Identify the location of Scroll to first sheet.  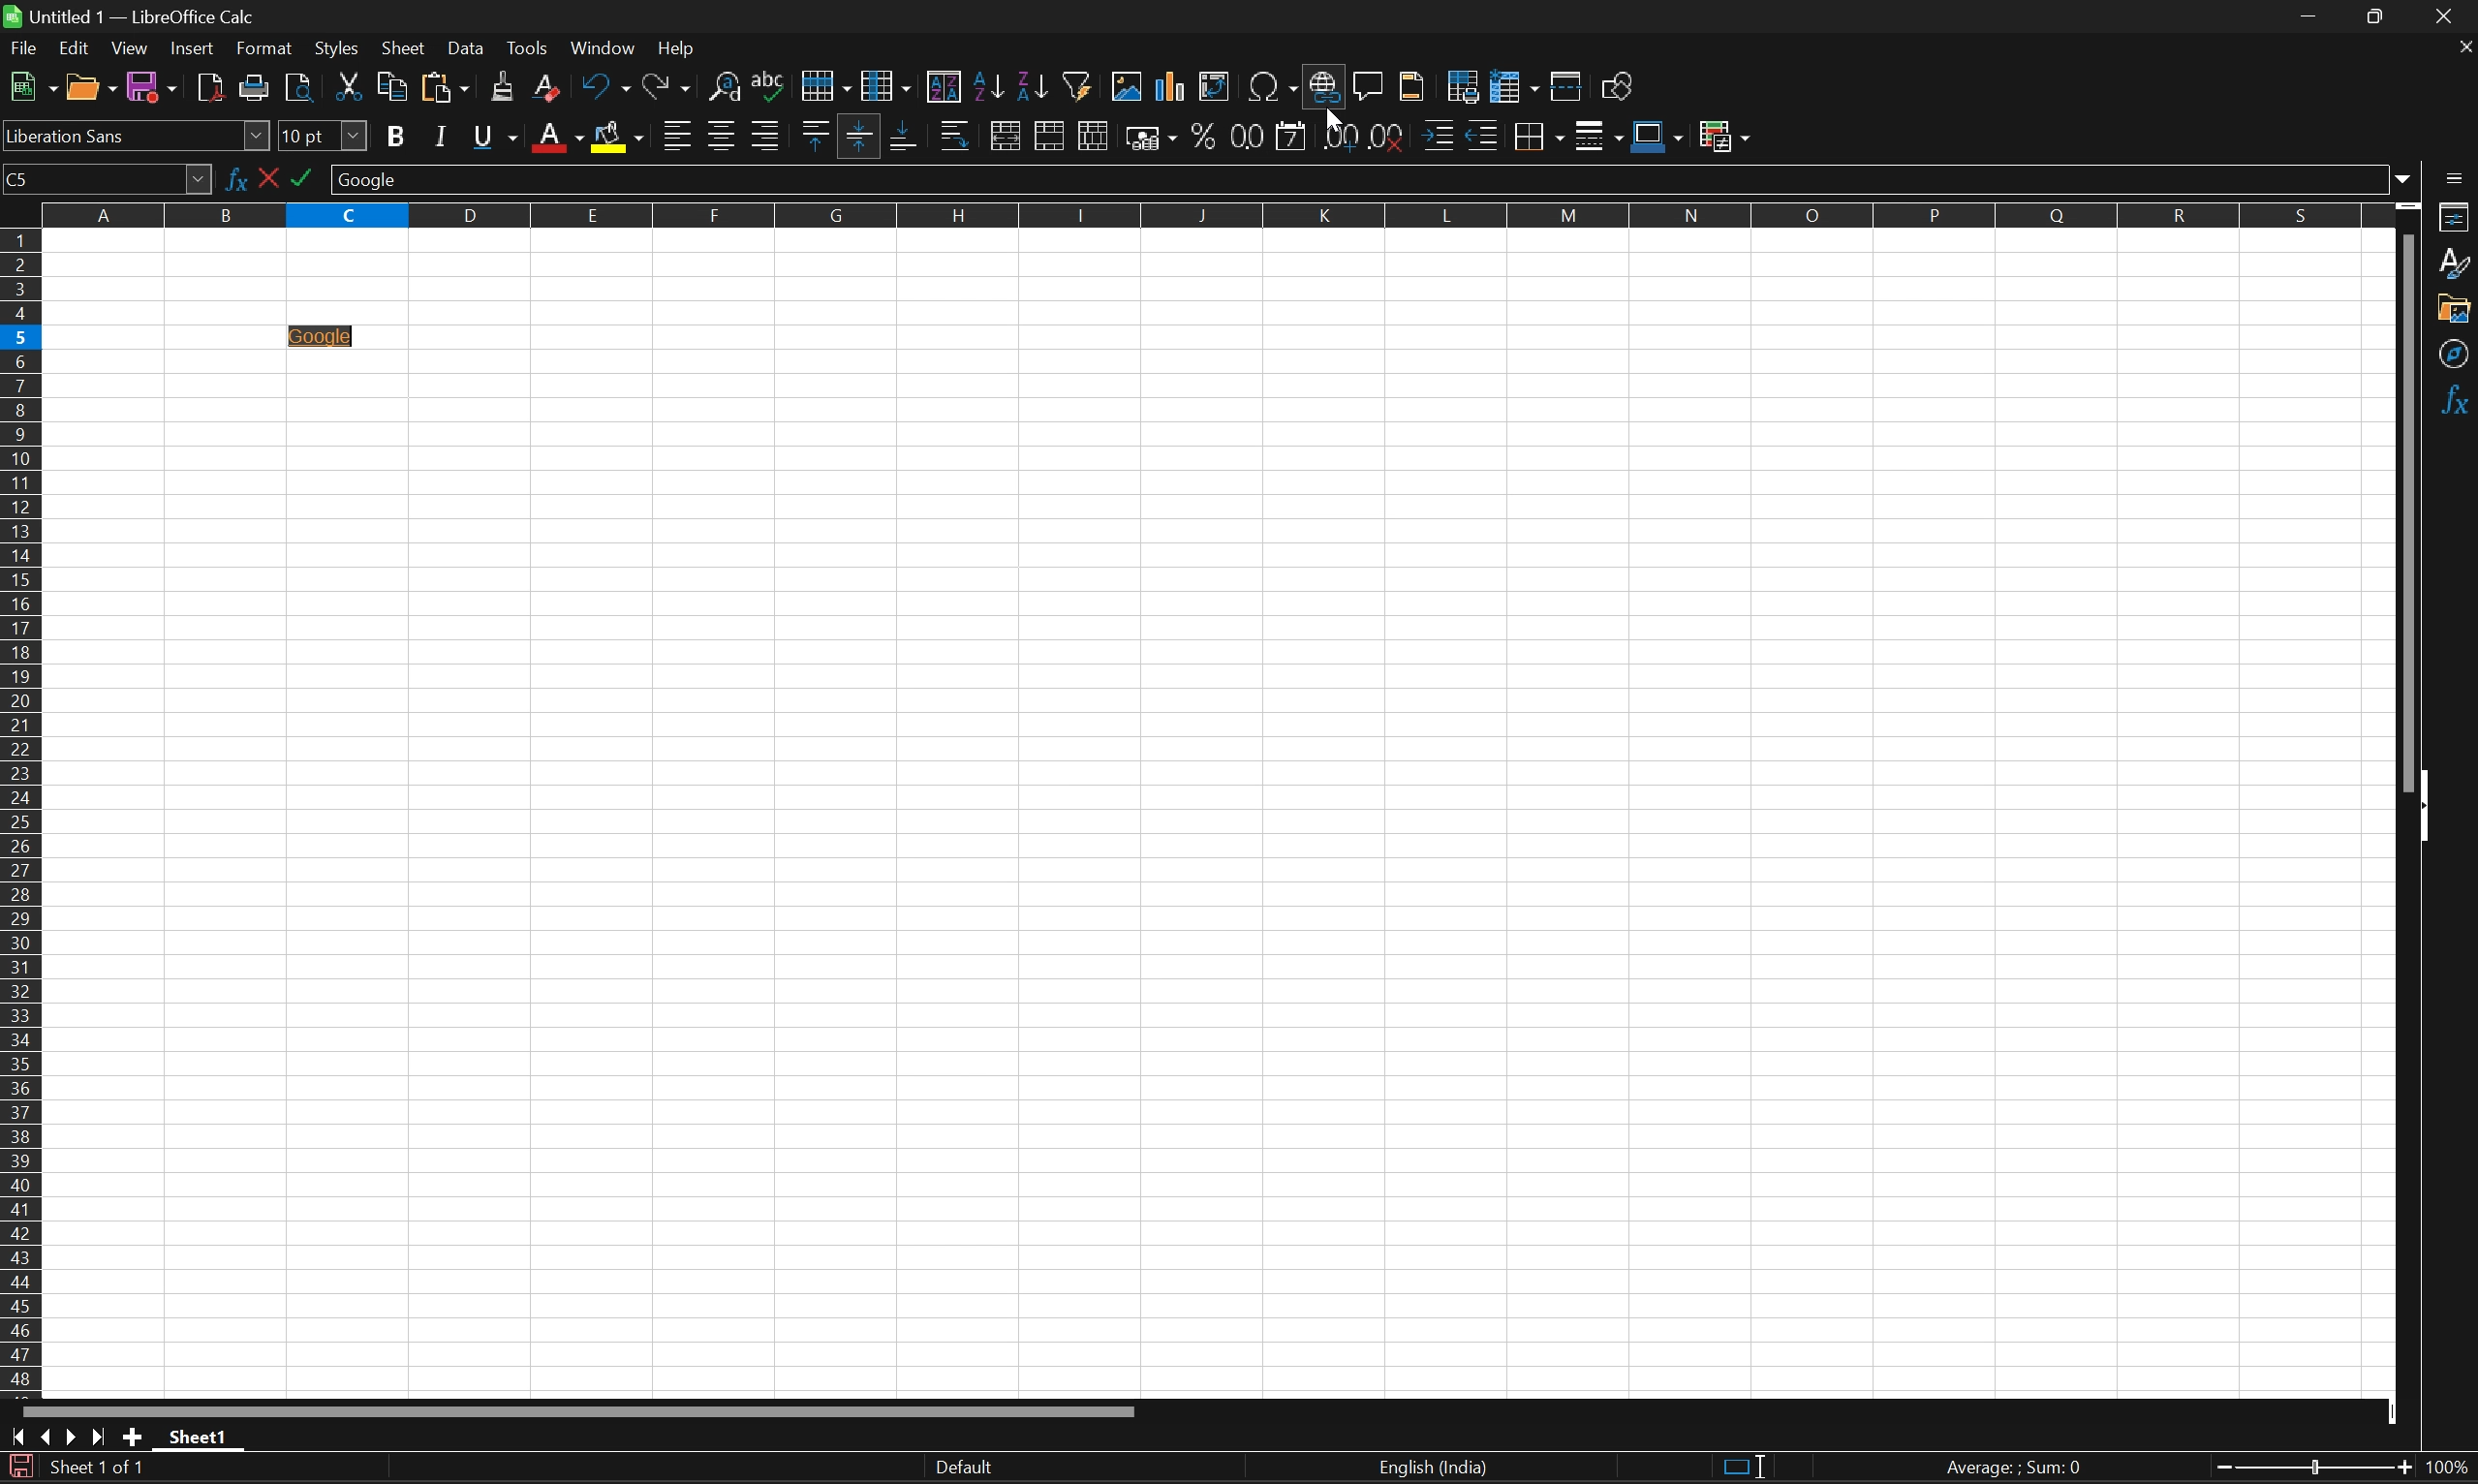
(17, 1439).